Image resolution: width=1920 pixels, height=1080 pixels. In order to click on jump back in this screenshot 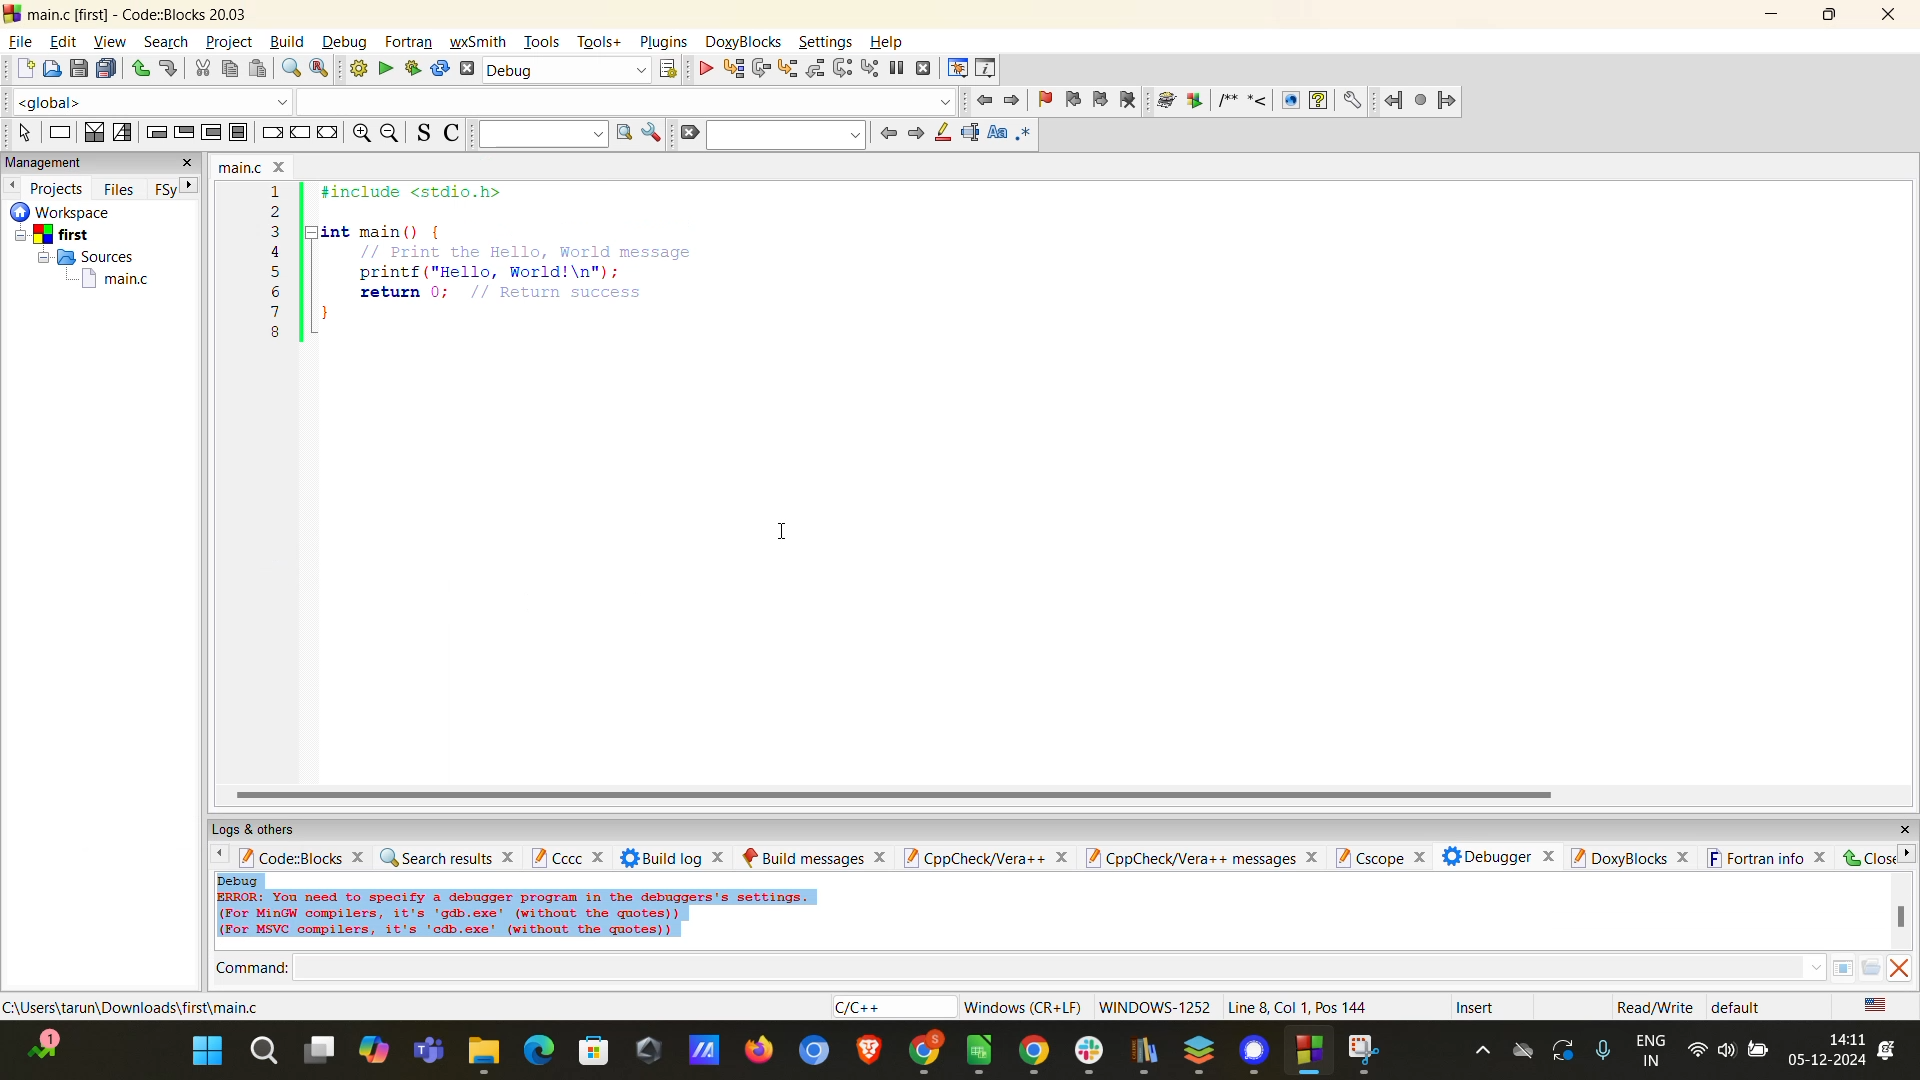, I will do `click(980, 103)`.